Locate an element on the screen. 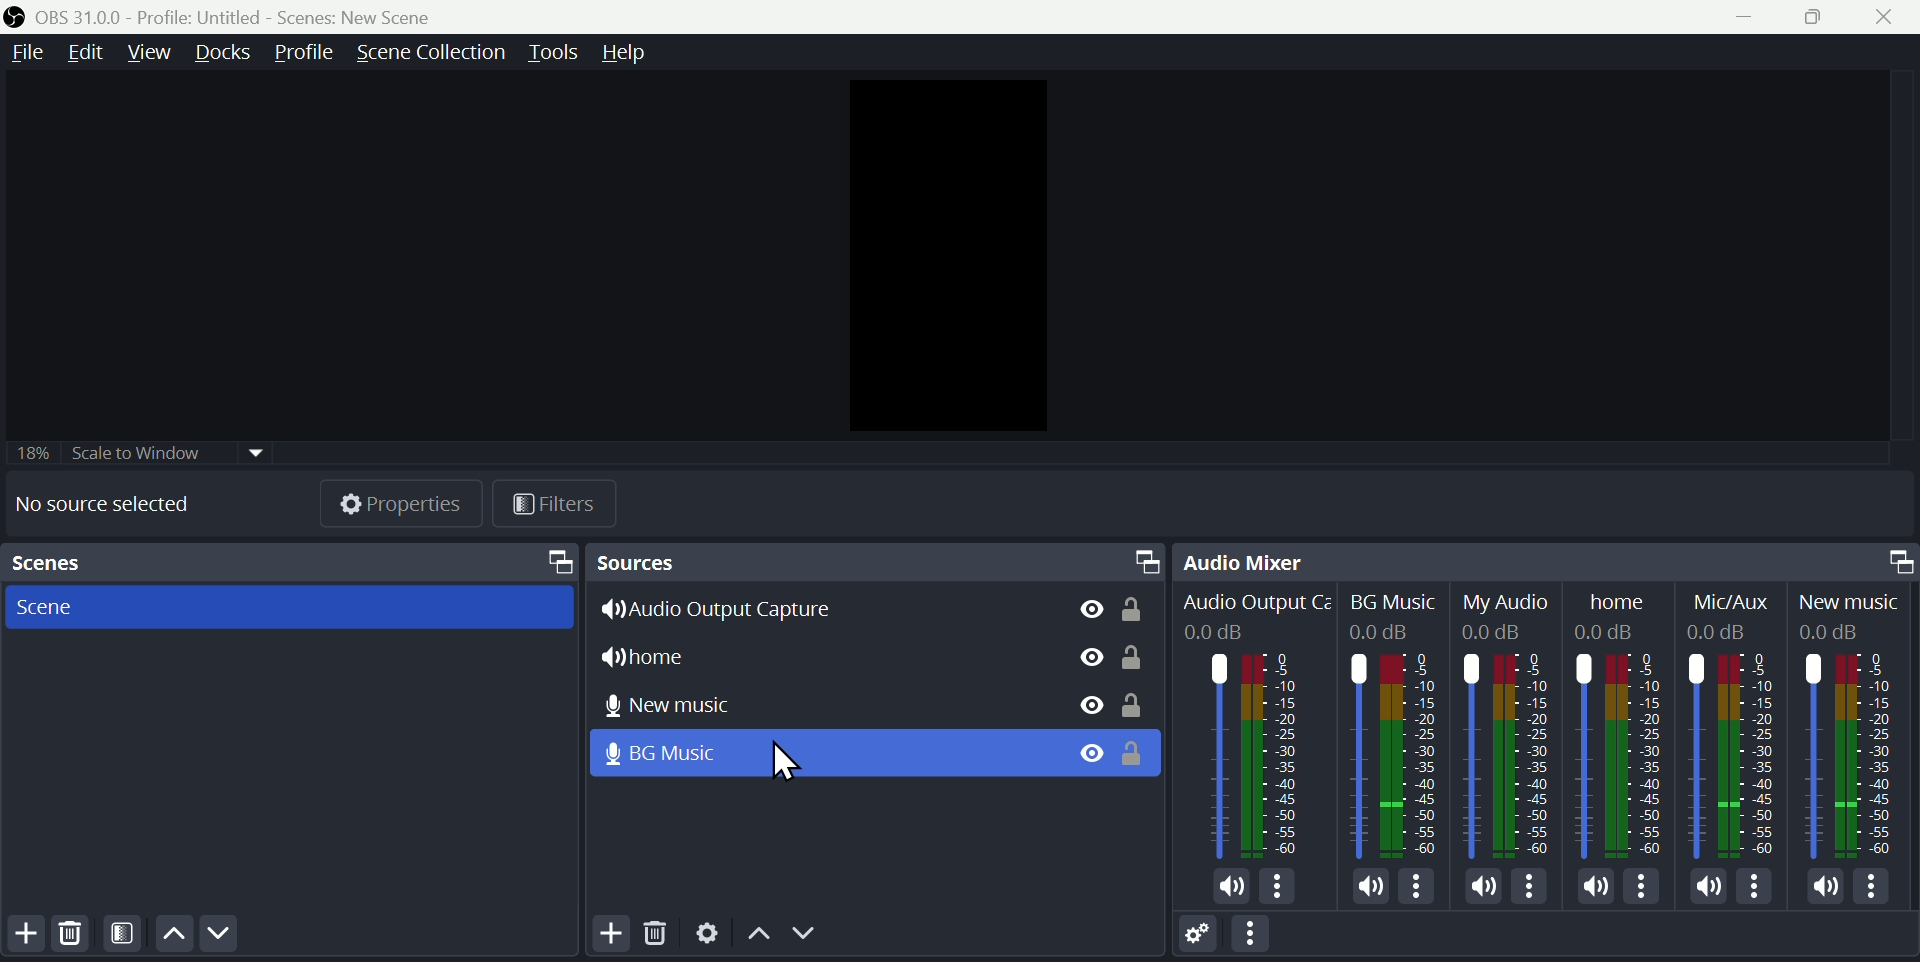  add is located at coordinates (606, 937).